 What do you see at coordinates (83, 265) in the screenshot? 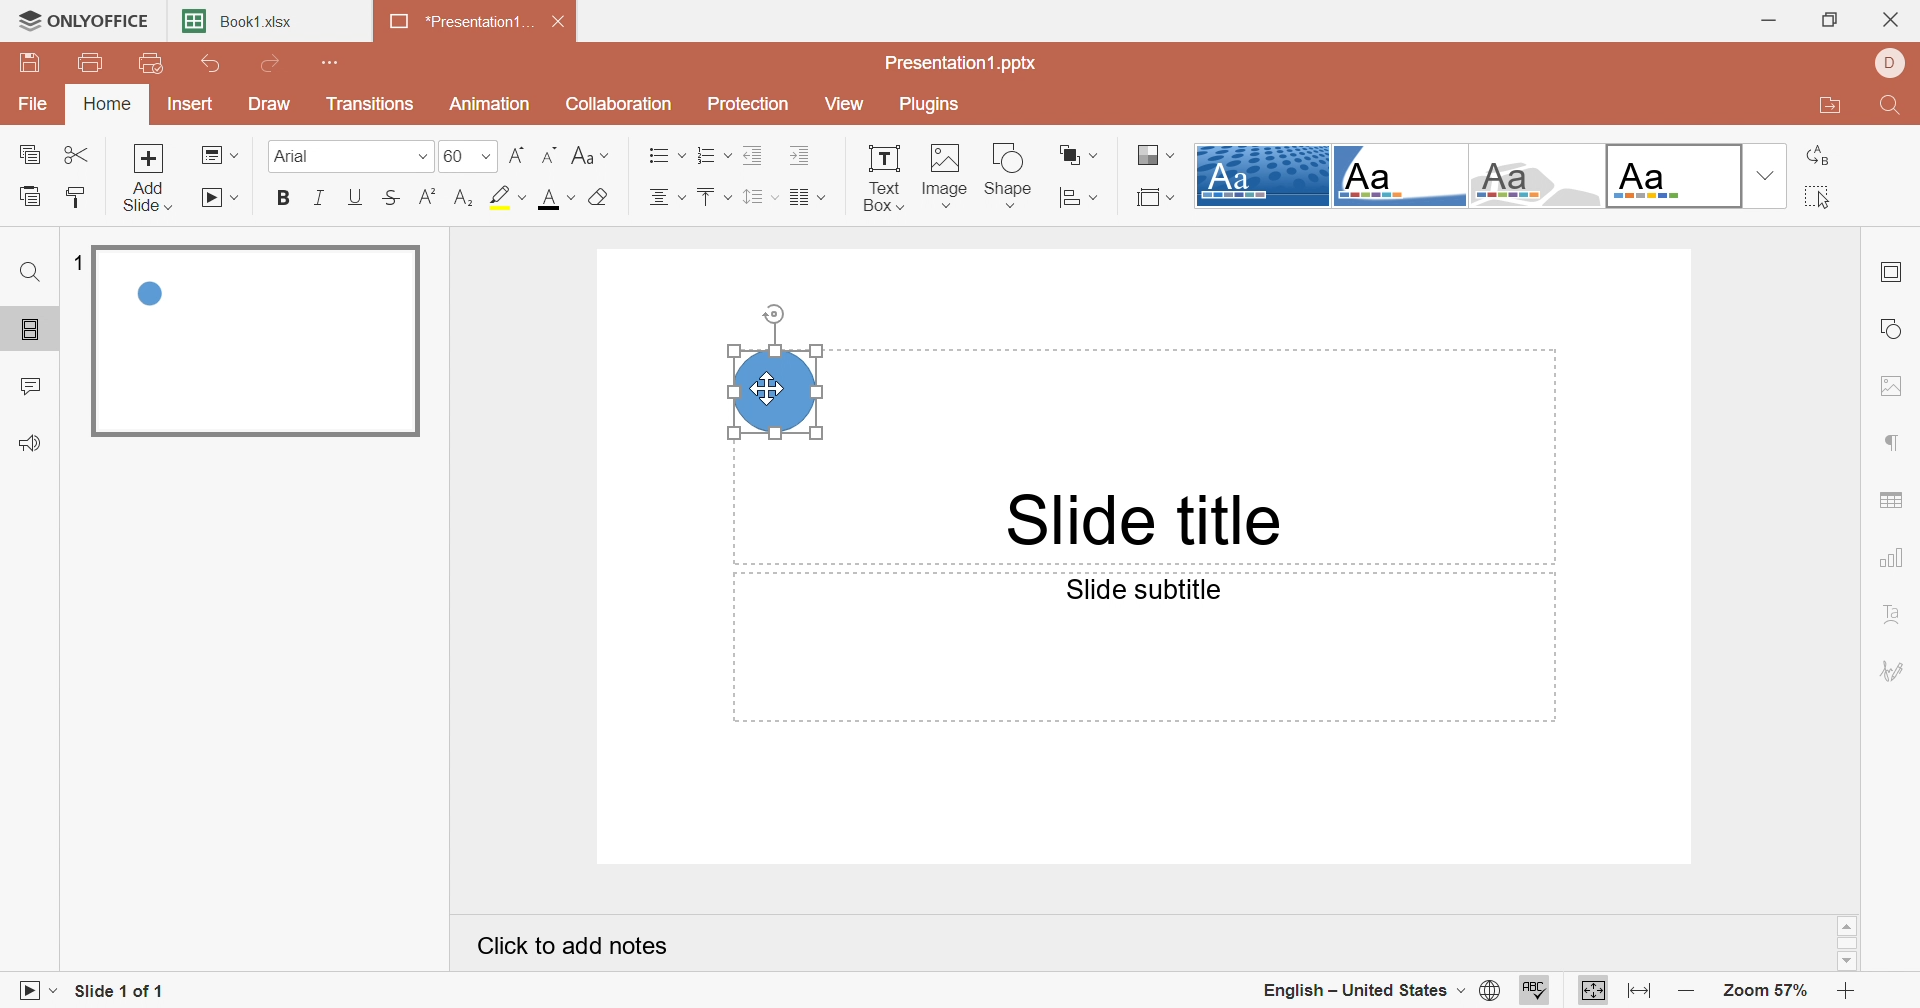
I see `1` at bounding box center [83, 265].